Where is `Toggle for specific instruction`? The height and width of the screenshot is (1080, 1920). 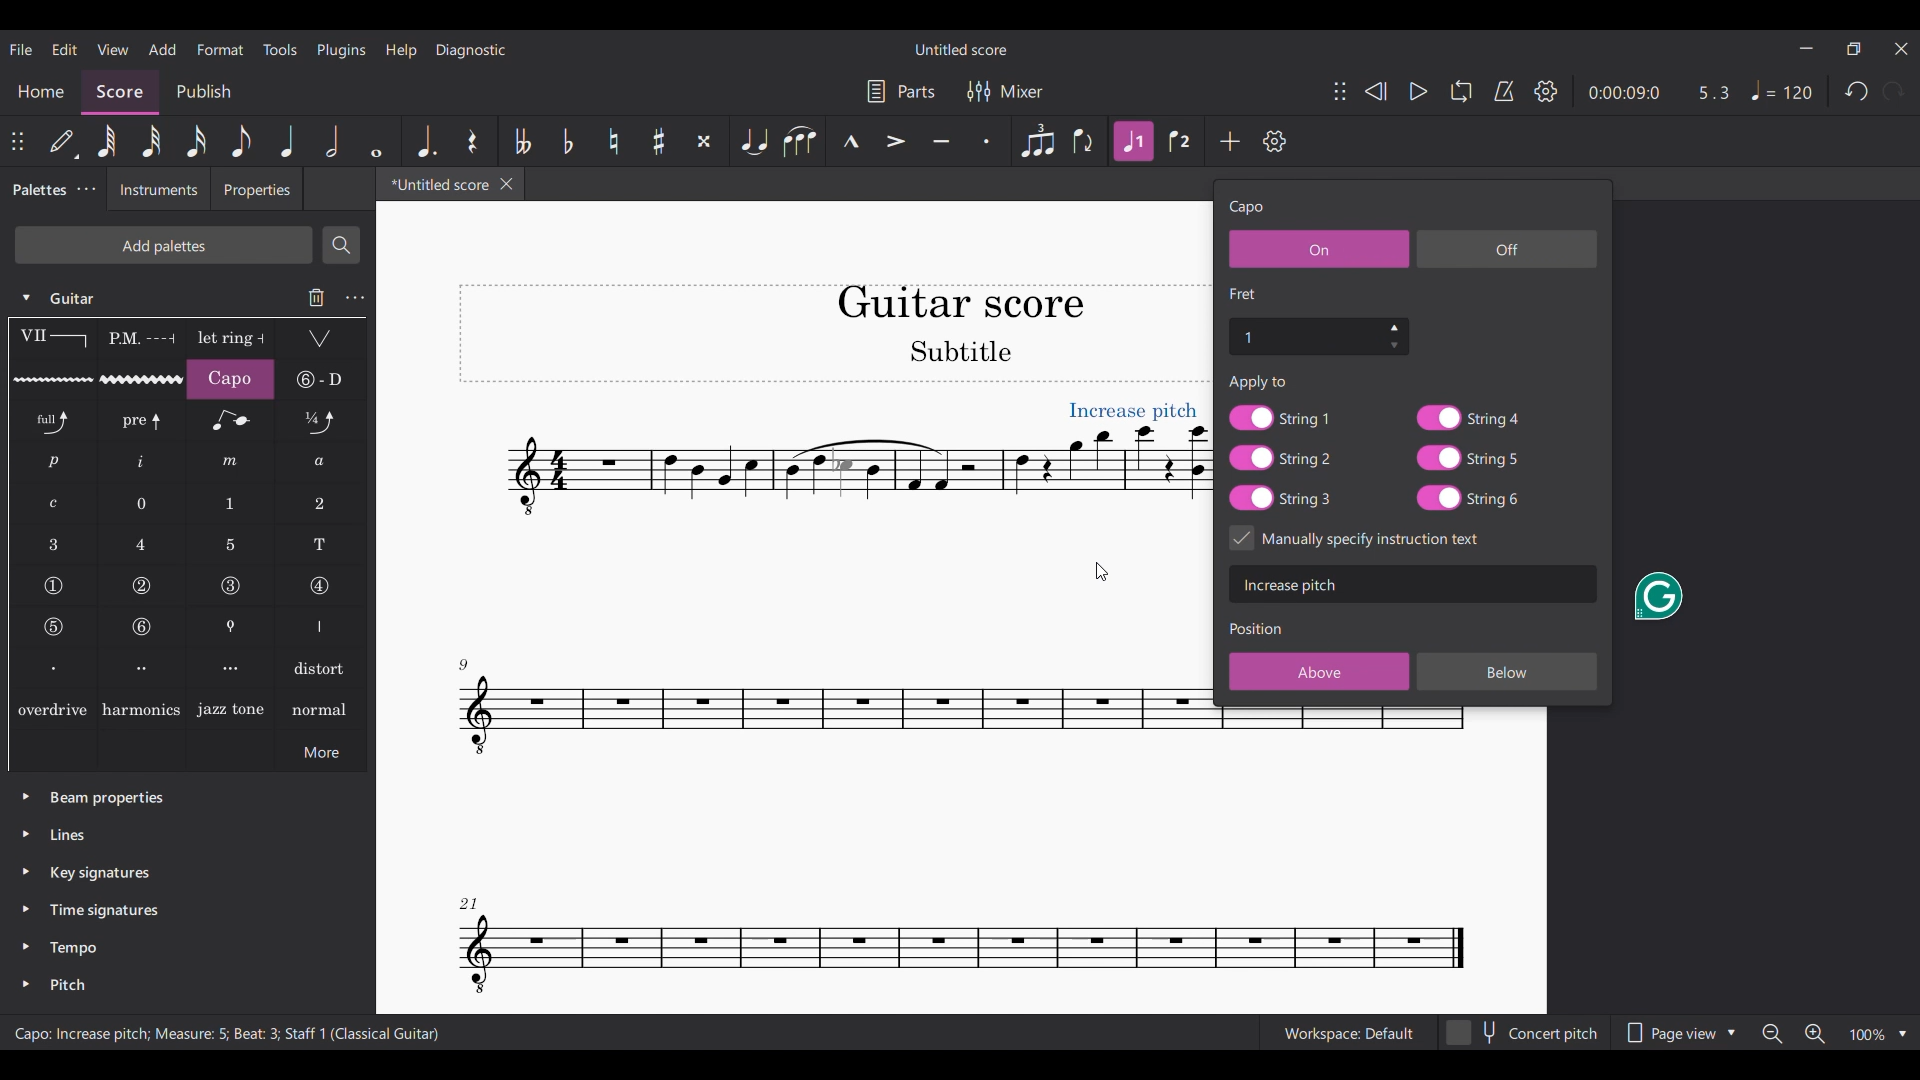
Toggle for specific instruction is located at coordinates (1372, 539).